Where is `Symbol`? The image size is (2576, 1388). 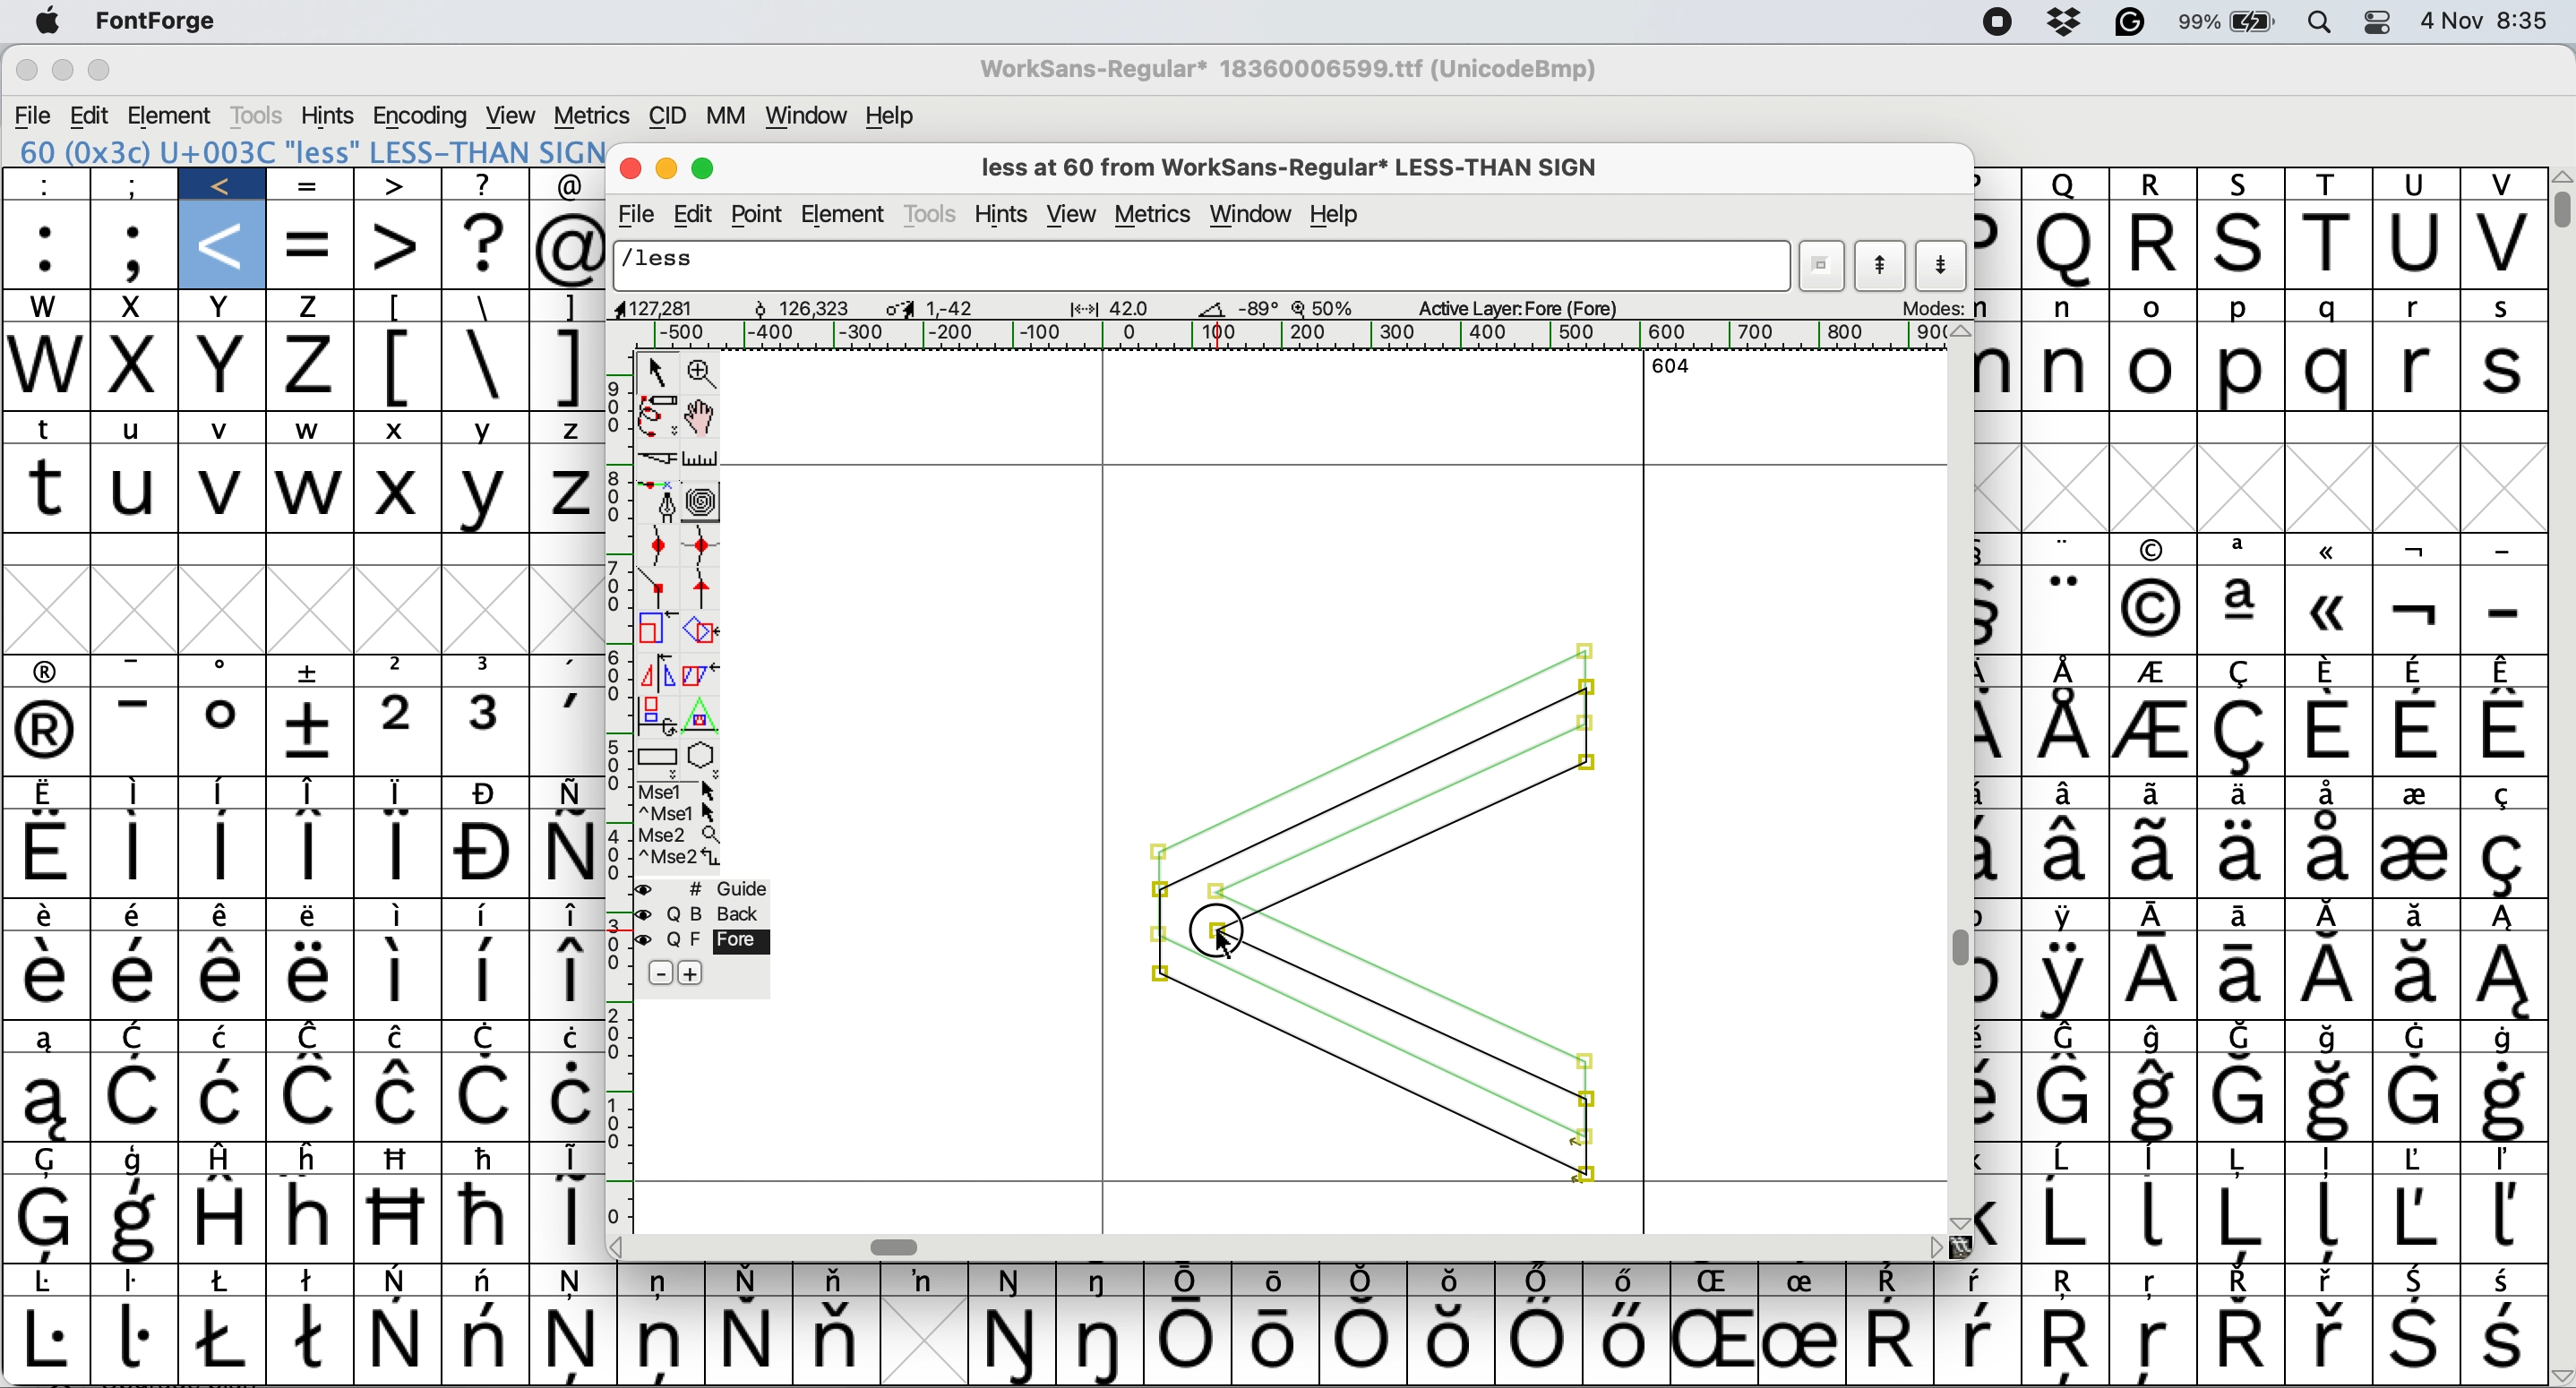 Symbol is located at coordinates (2240, 918).